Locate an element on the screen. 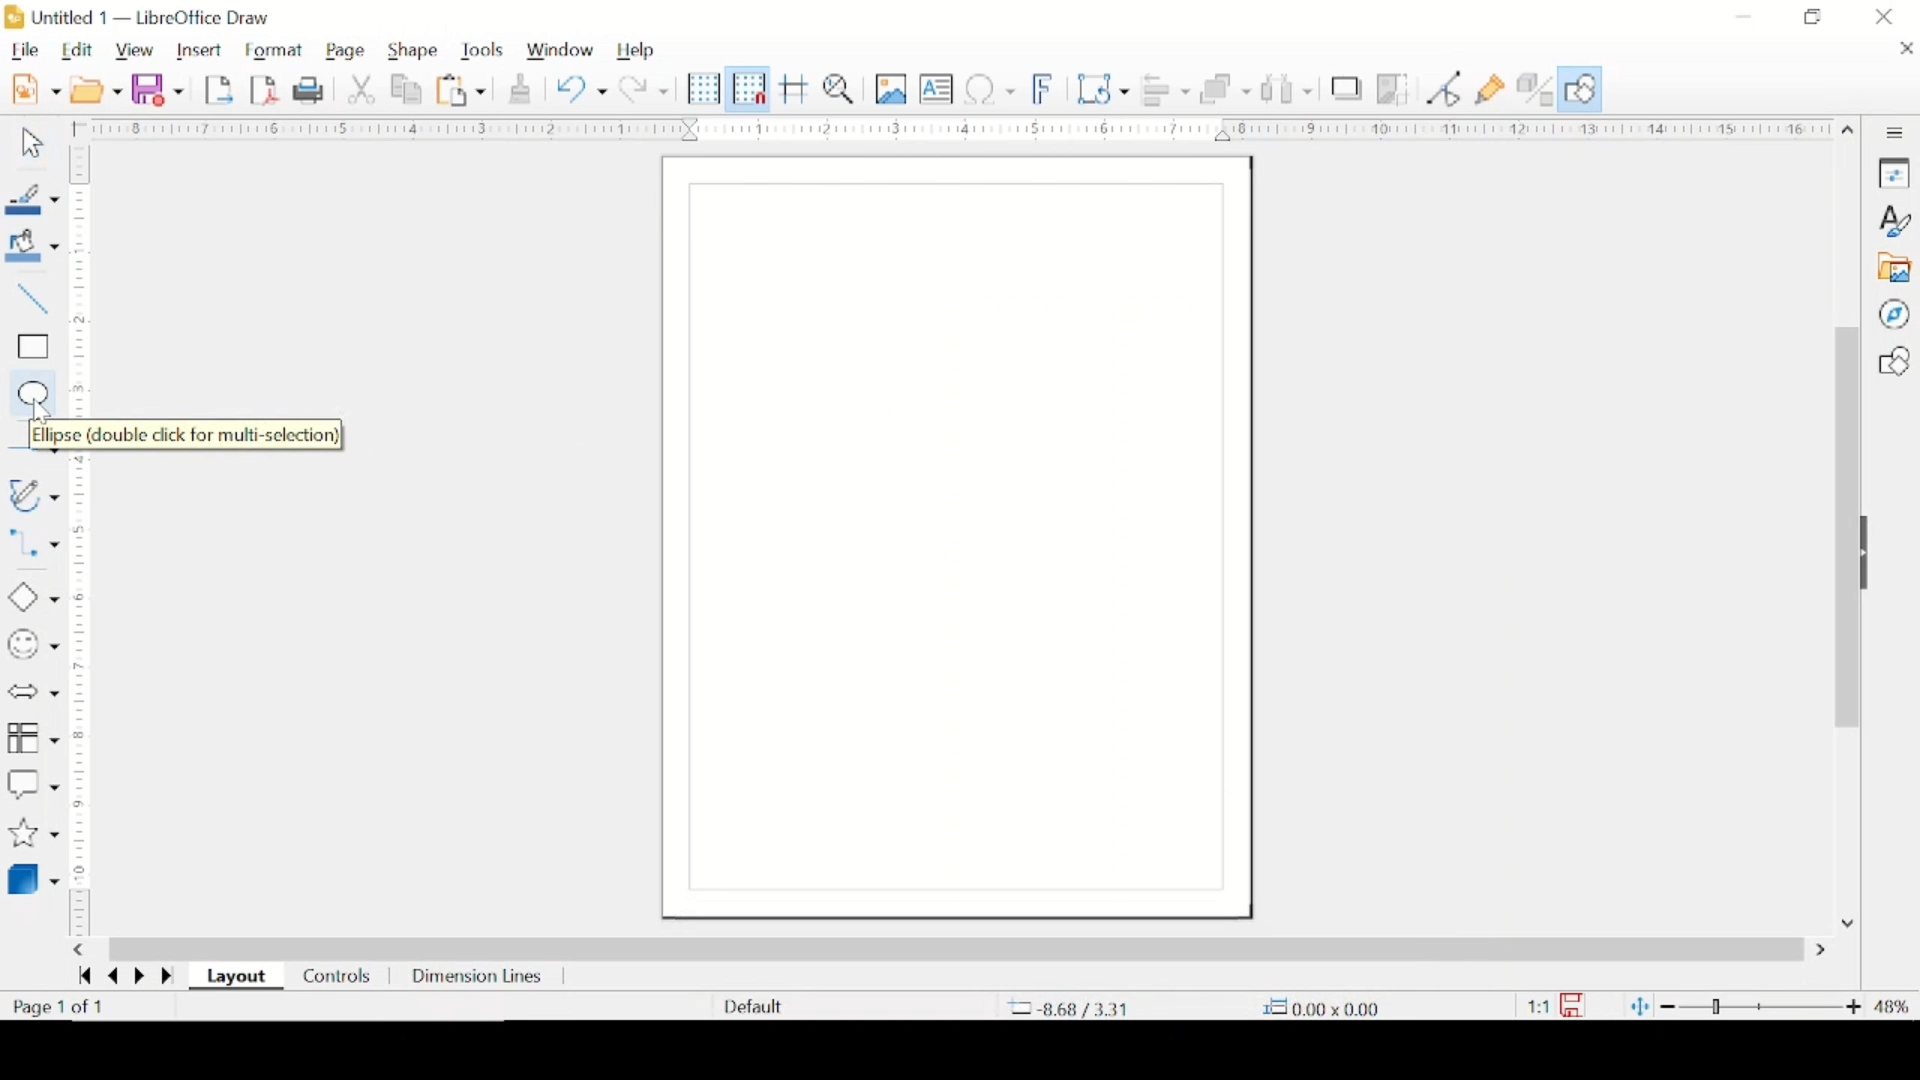 Image resolution: width=1920 pixels, height=1080 pixels. stars and banners is located at coordinates (32, 835).